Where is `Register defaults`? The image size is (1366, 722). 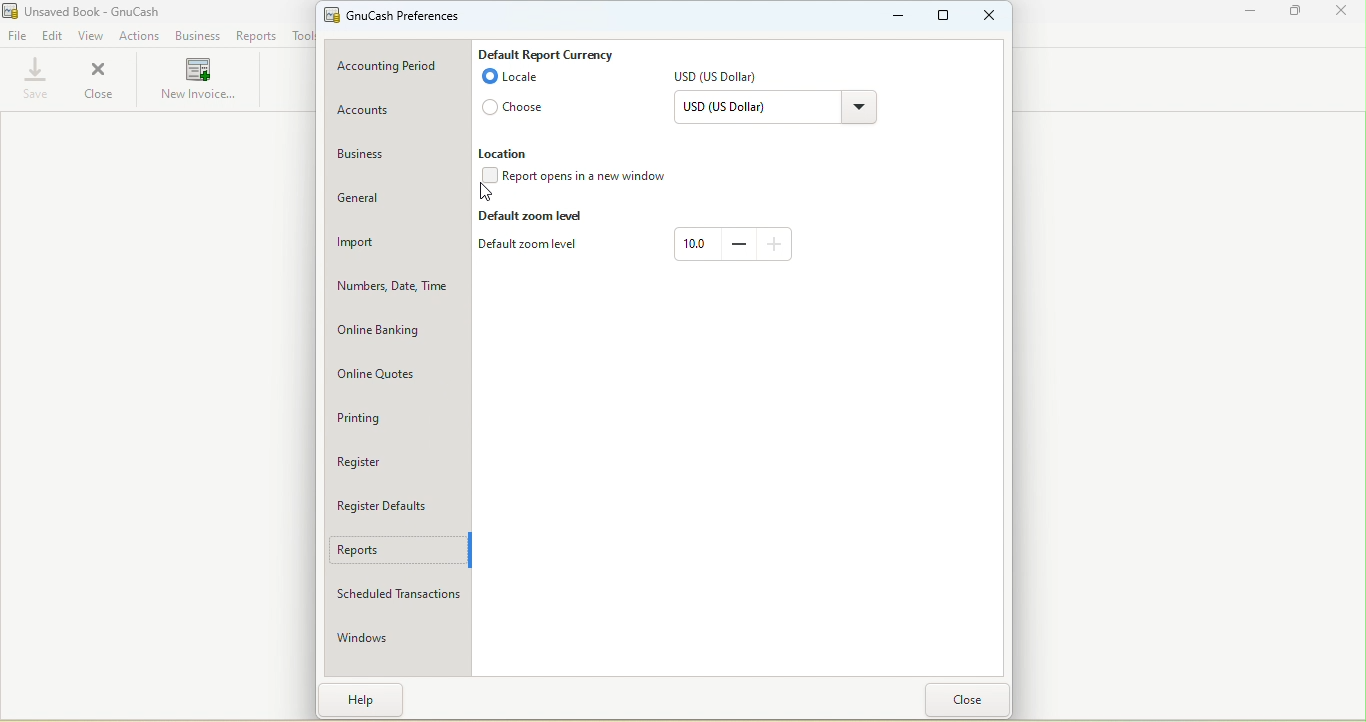
Register defaults is located at coordinates (395, 505).